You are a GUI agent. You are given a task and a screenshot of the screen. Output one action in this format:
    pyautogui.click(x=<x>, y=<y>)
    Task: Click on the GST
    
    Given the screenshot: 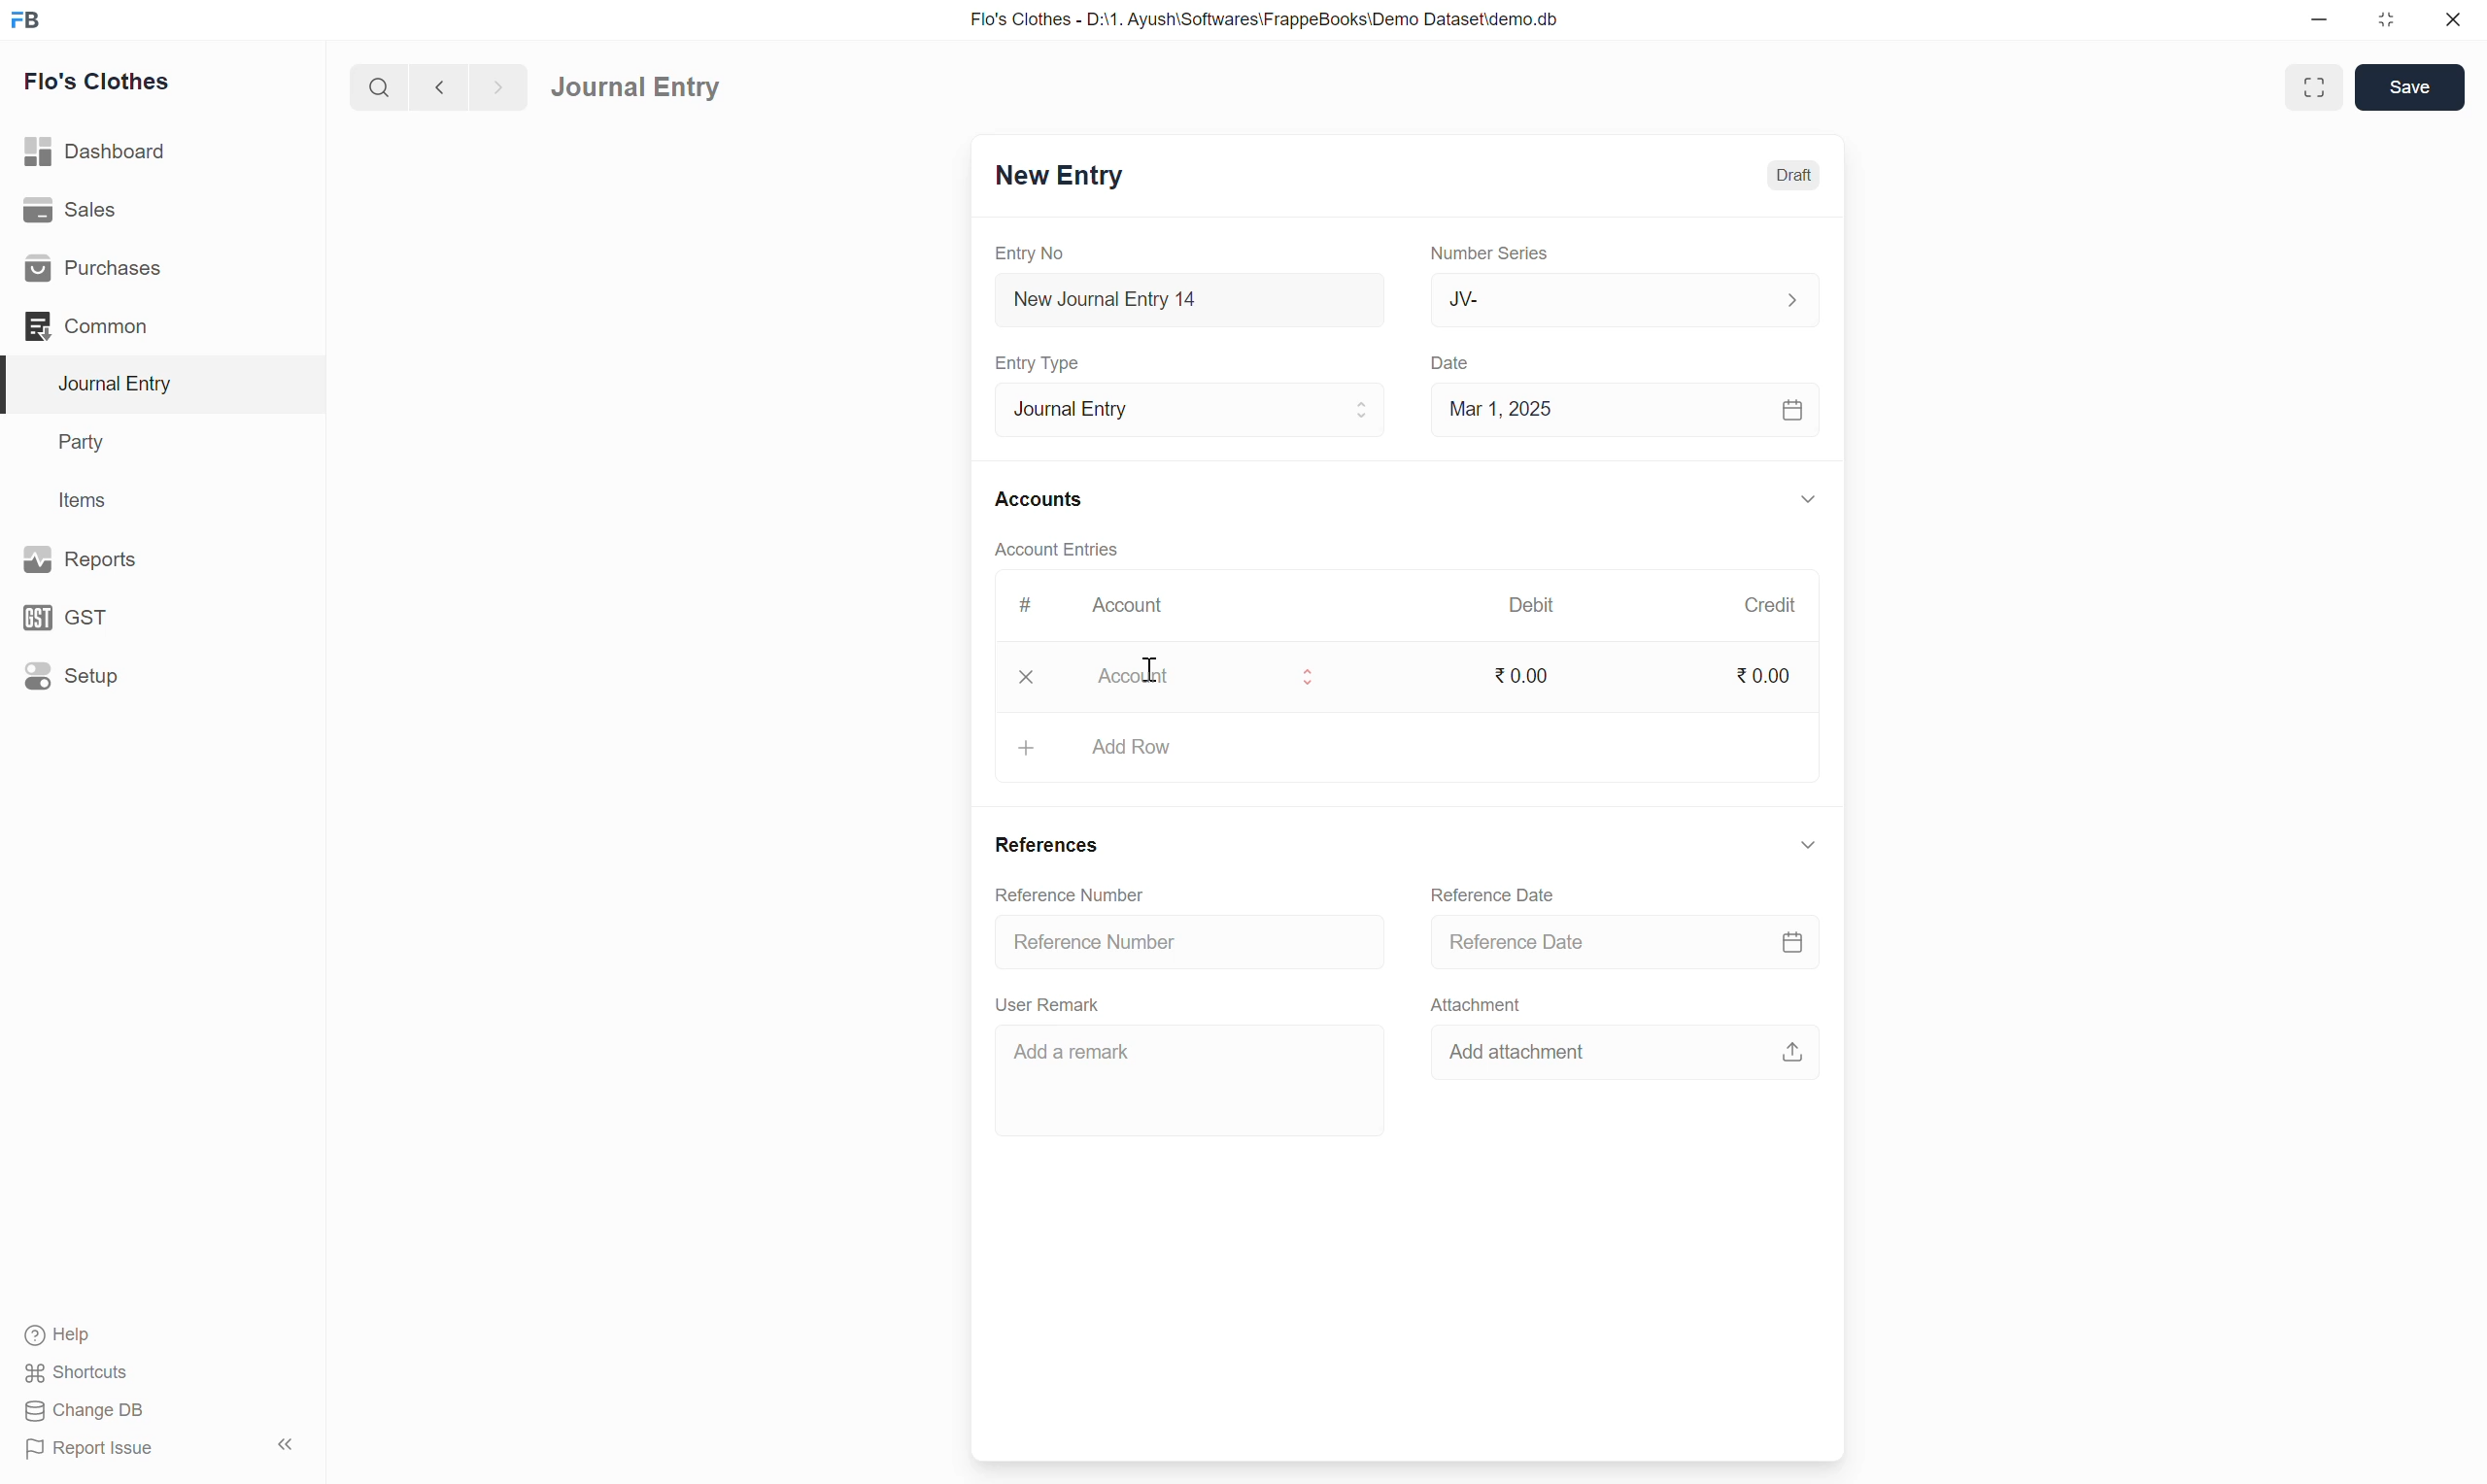 What is the action you would take?
    pyautogui.click(x=69, y=618)
    